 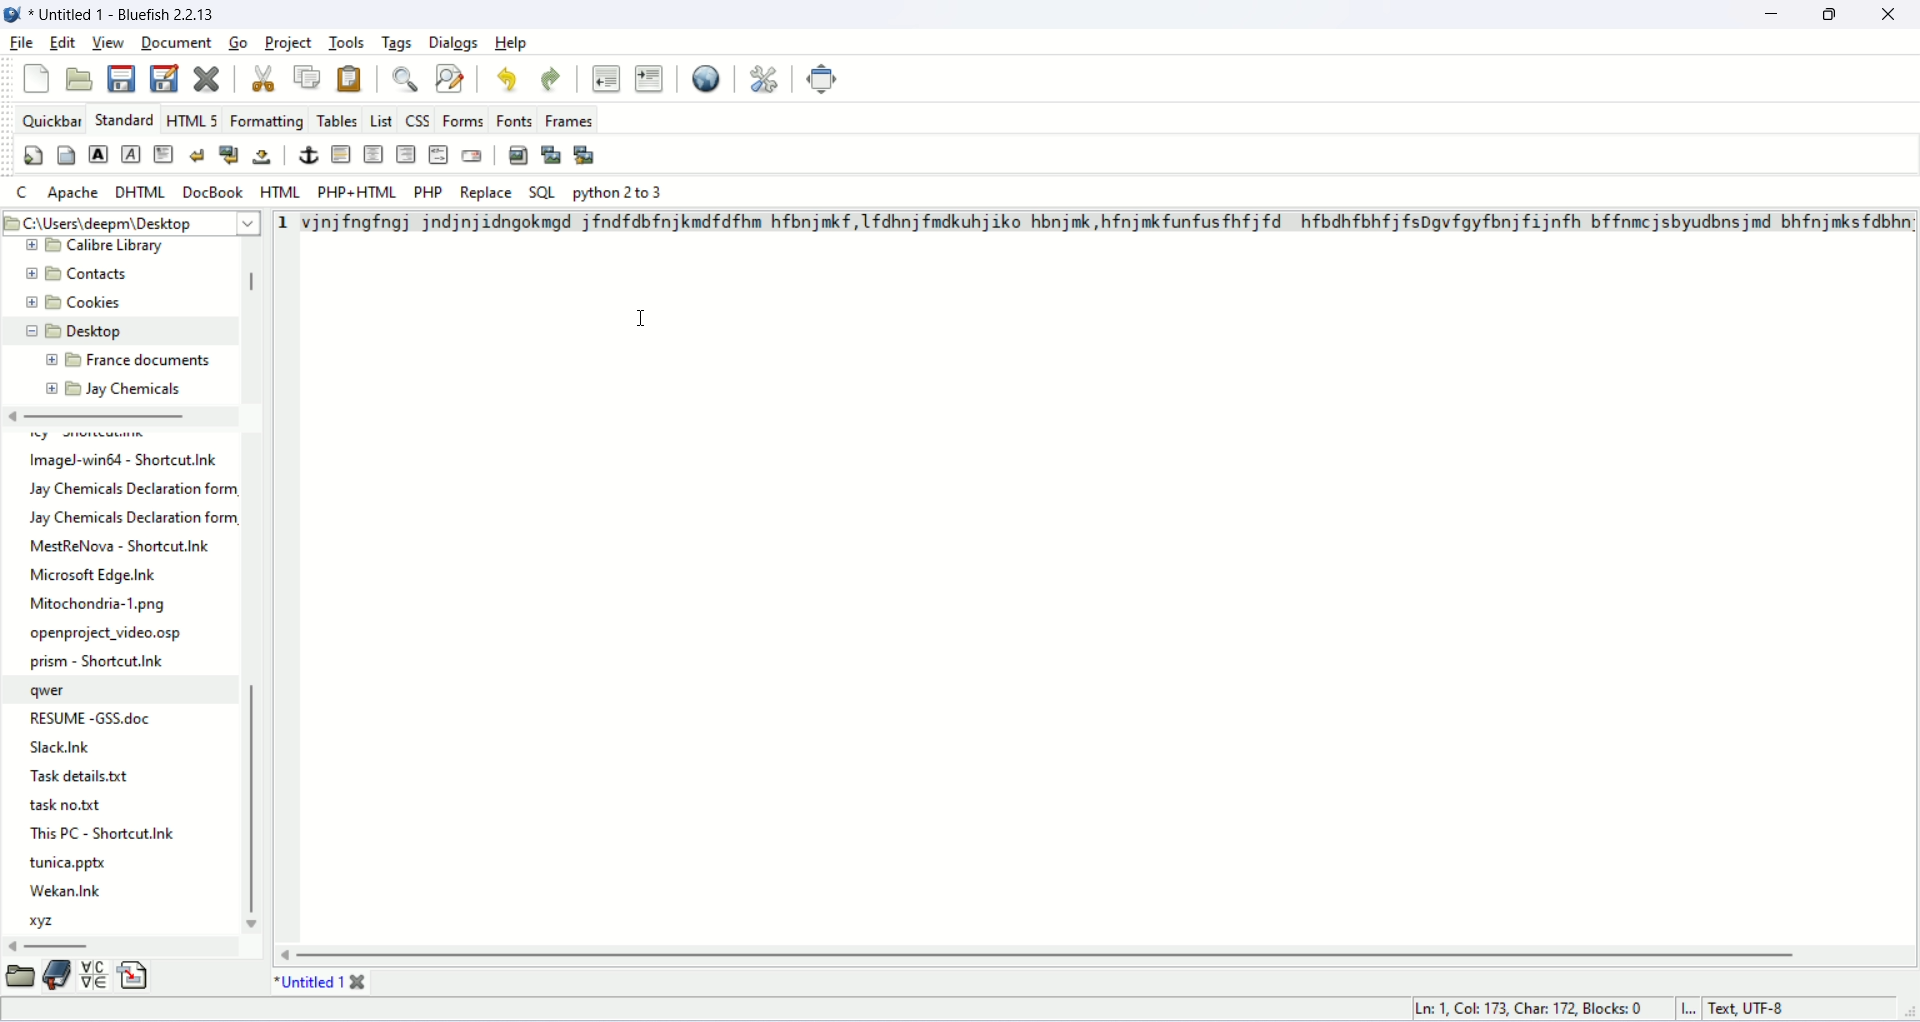 What do you see at coordinates (22, 44) in the screenshot?
I see `file` at bounding box center [22, 44].